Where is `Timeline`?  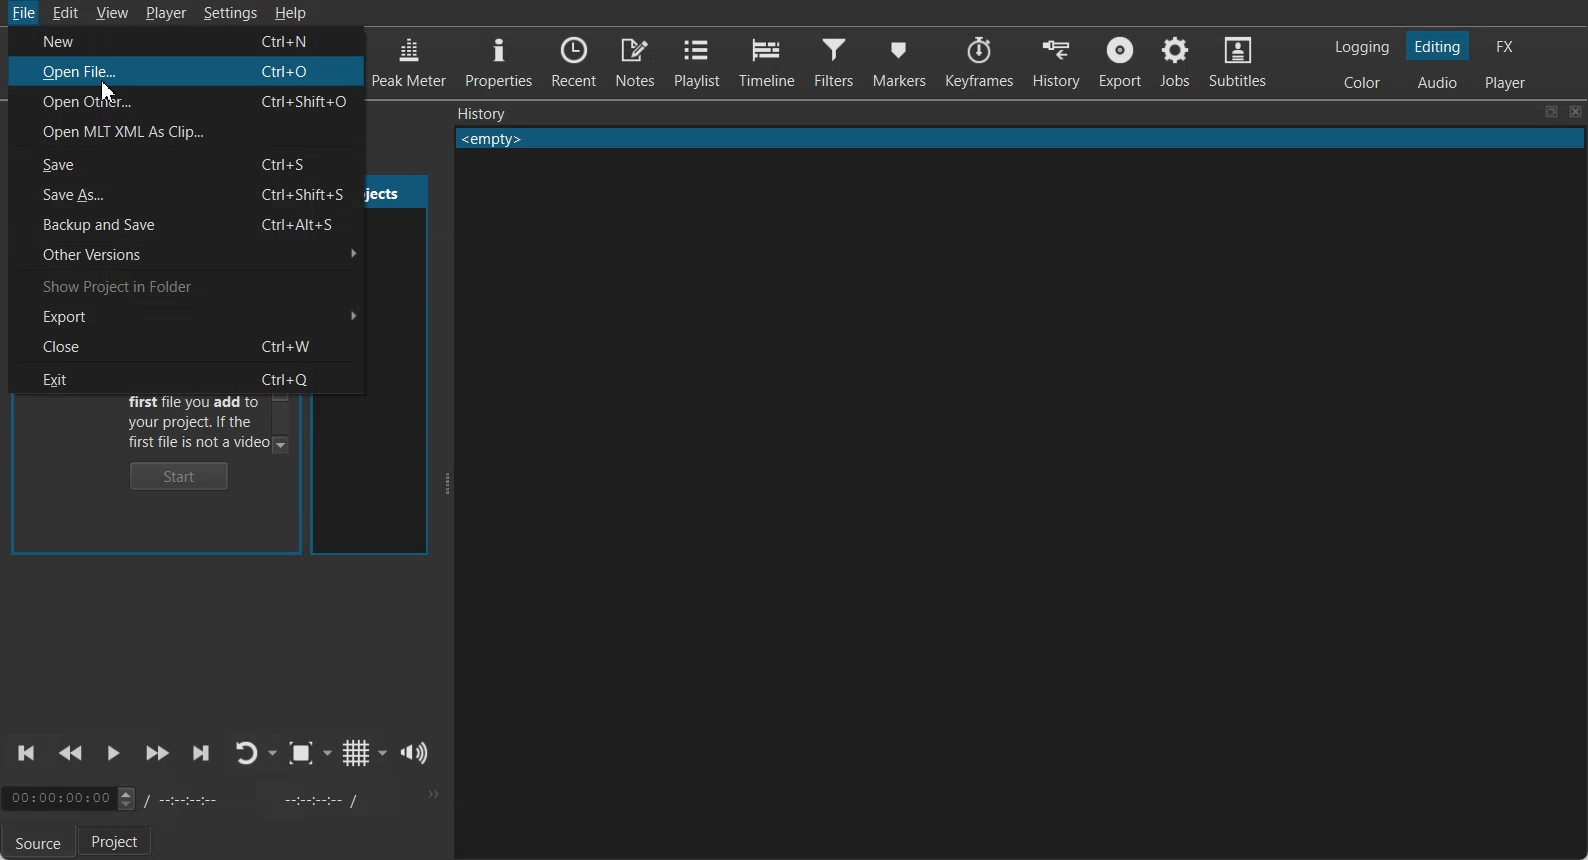 Timeline is located at coordinates (765, 59).